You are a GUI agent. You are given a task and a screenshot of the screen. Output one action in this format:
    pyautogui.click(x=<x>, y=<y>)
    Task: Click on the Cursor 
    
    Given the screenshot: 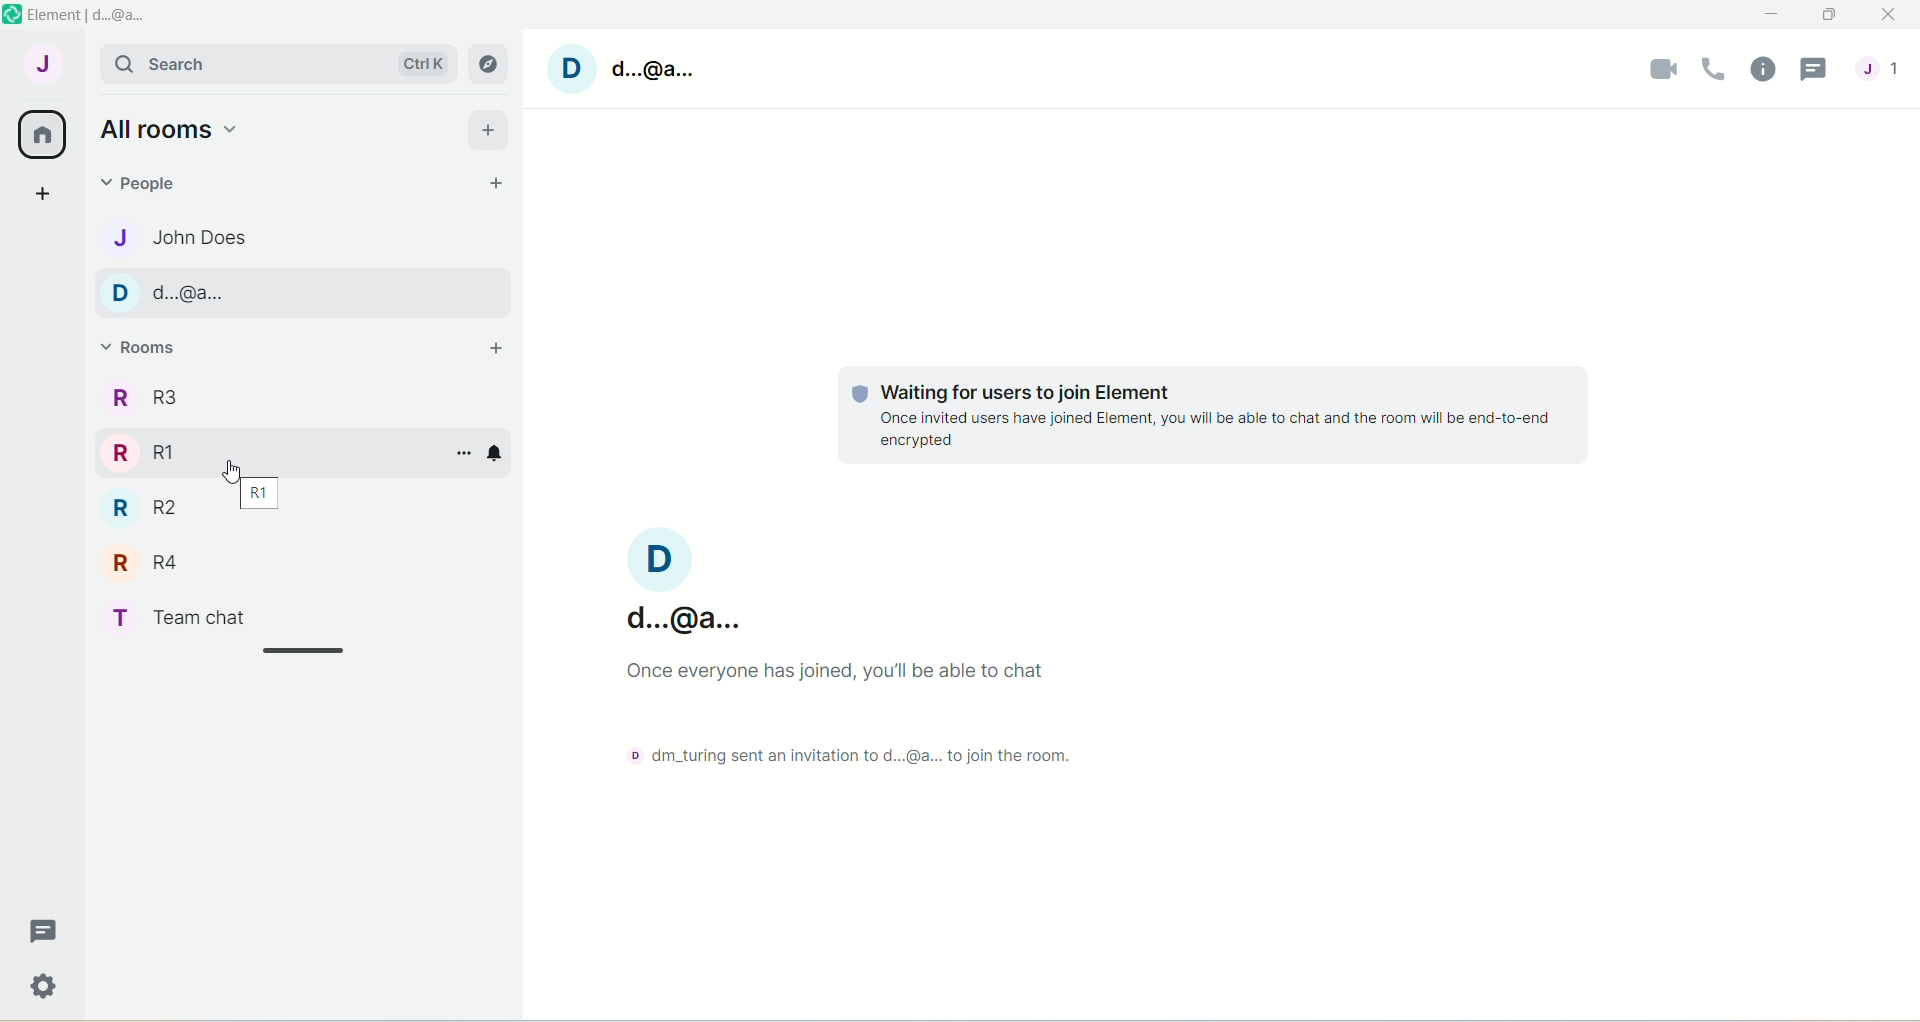 What is the action you would take?
    pyautogui.click(x=232, y=470)
    